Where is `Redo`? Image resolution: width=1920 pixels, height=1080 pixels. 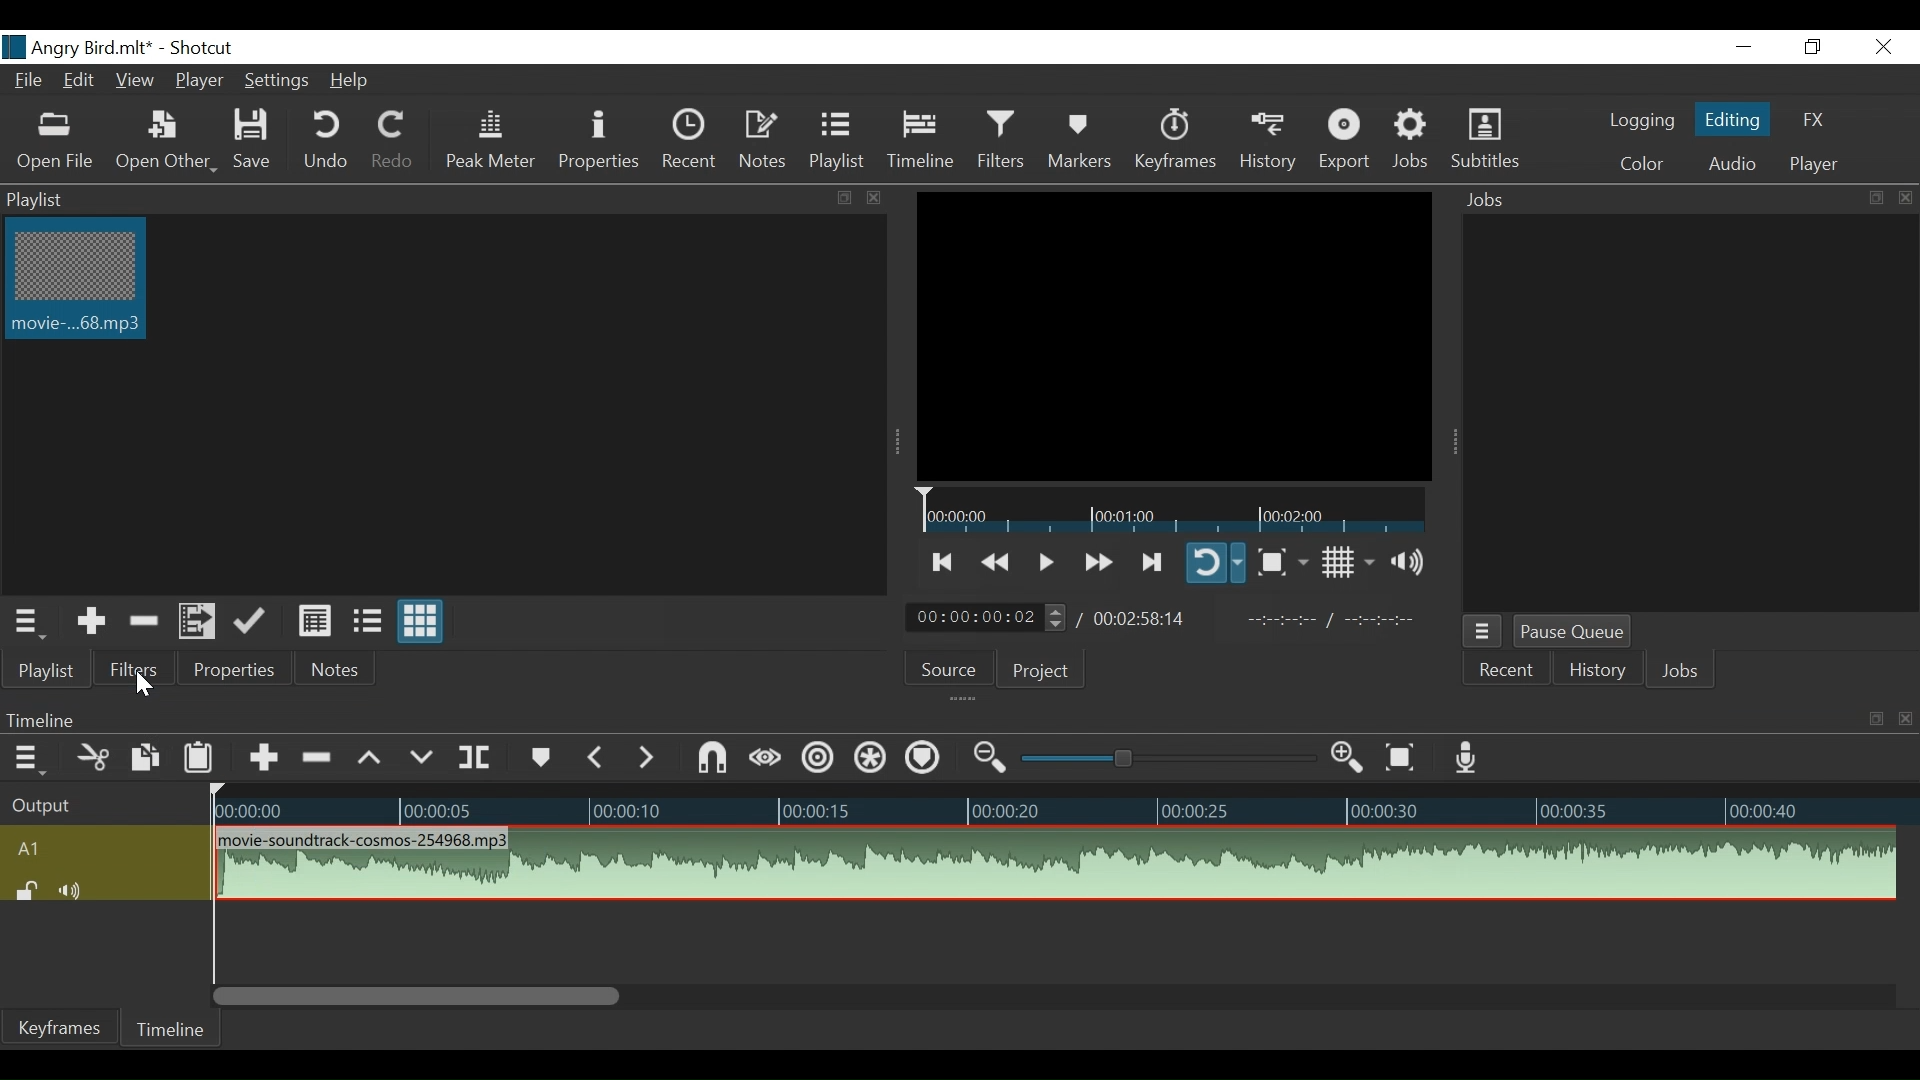
Redo is located at coordinates (387, 141).